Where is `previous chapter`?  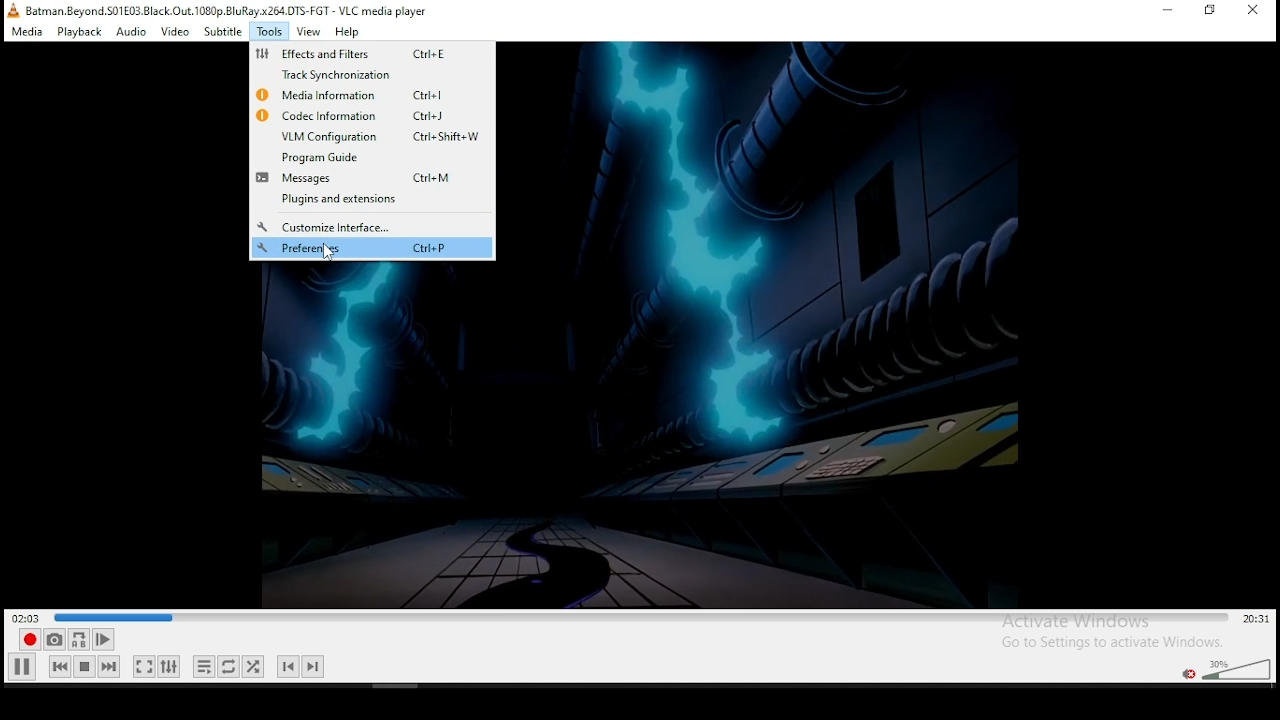
previous chapter is located at coordinates (288, 666).